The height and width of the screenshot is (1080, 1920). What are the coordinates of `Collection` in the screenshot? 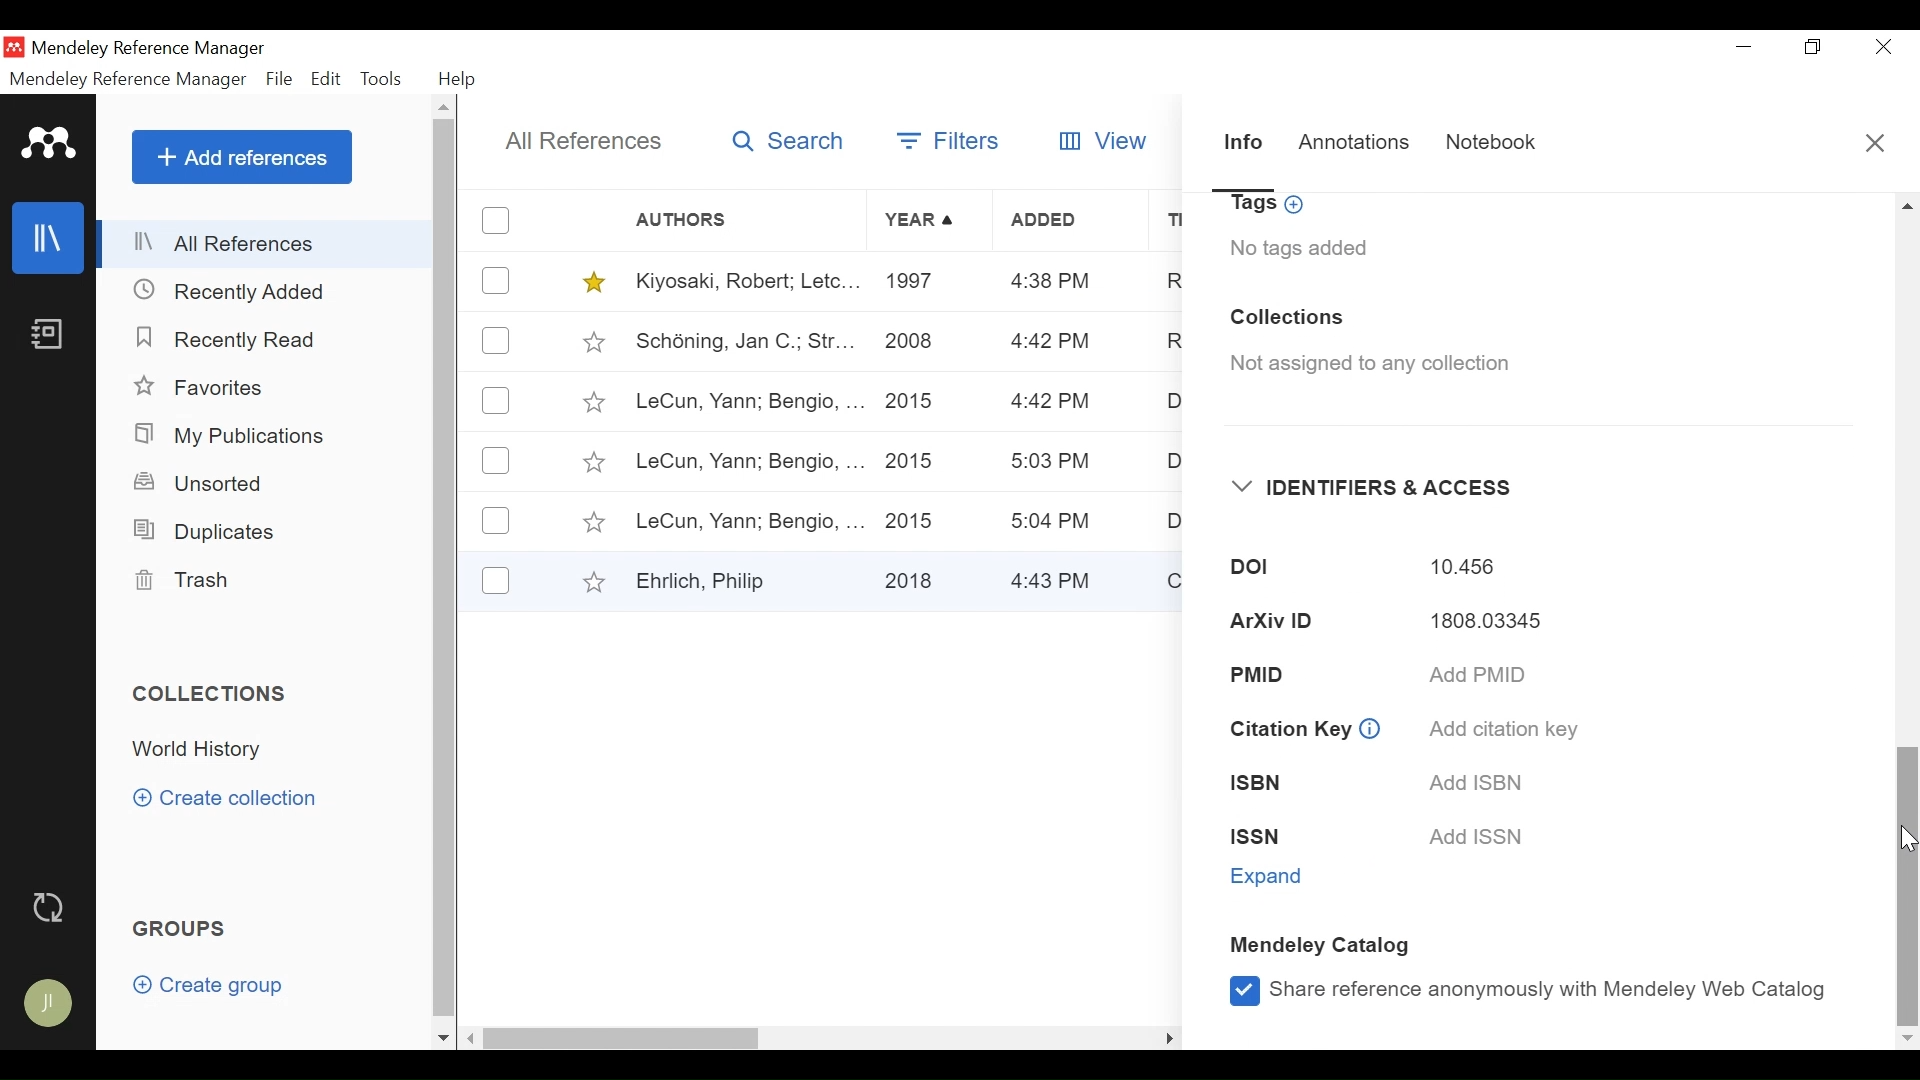 It's located at (207, 749).